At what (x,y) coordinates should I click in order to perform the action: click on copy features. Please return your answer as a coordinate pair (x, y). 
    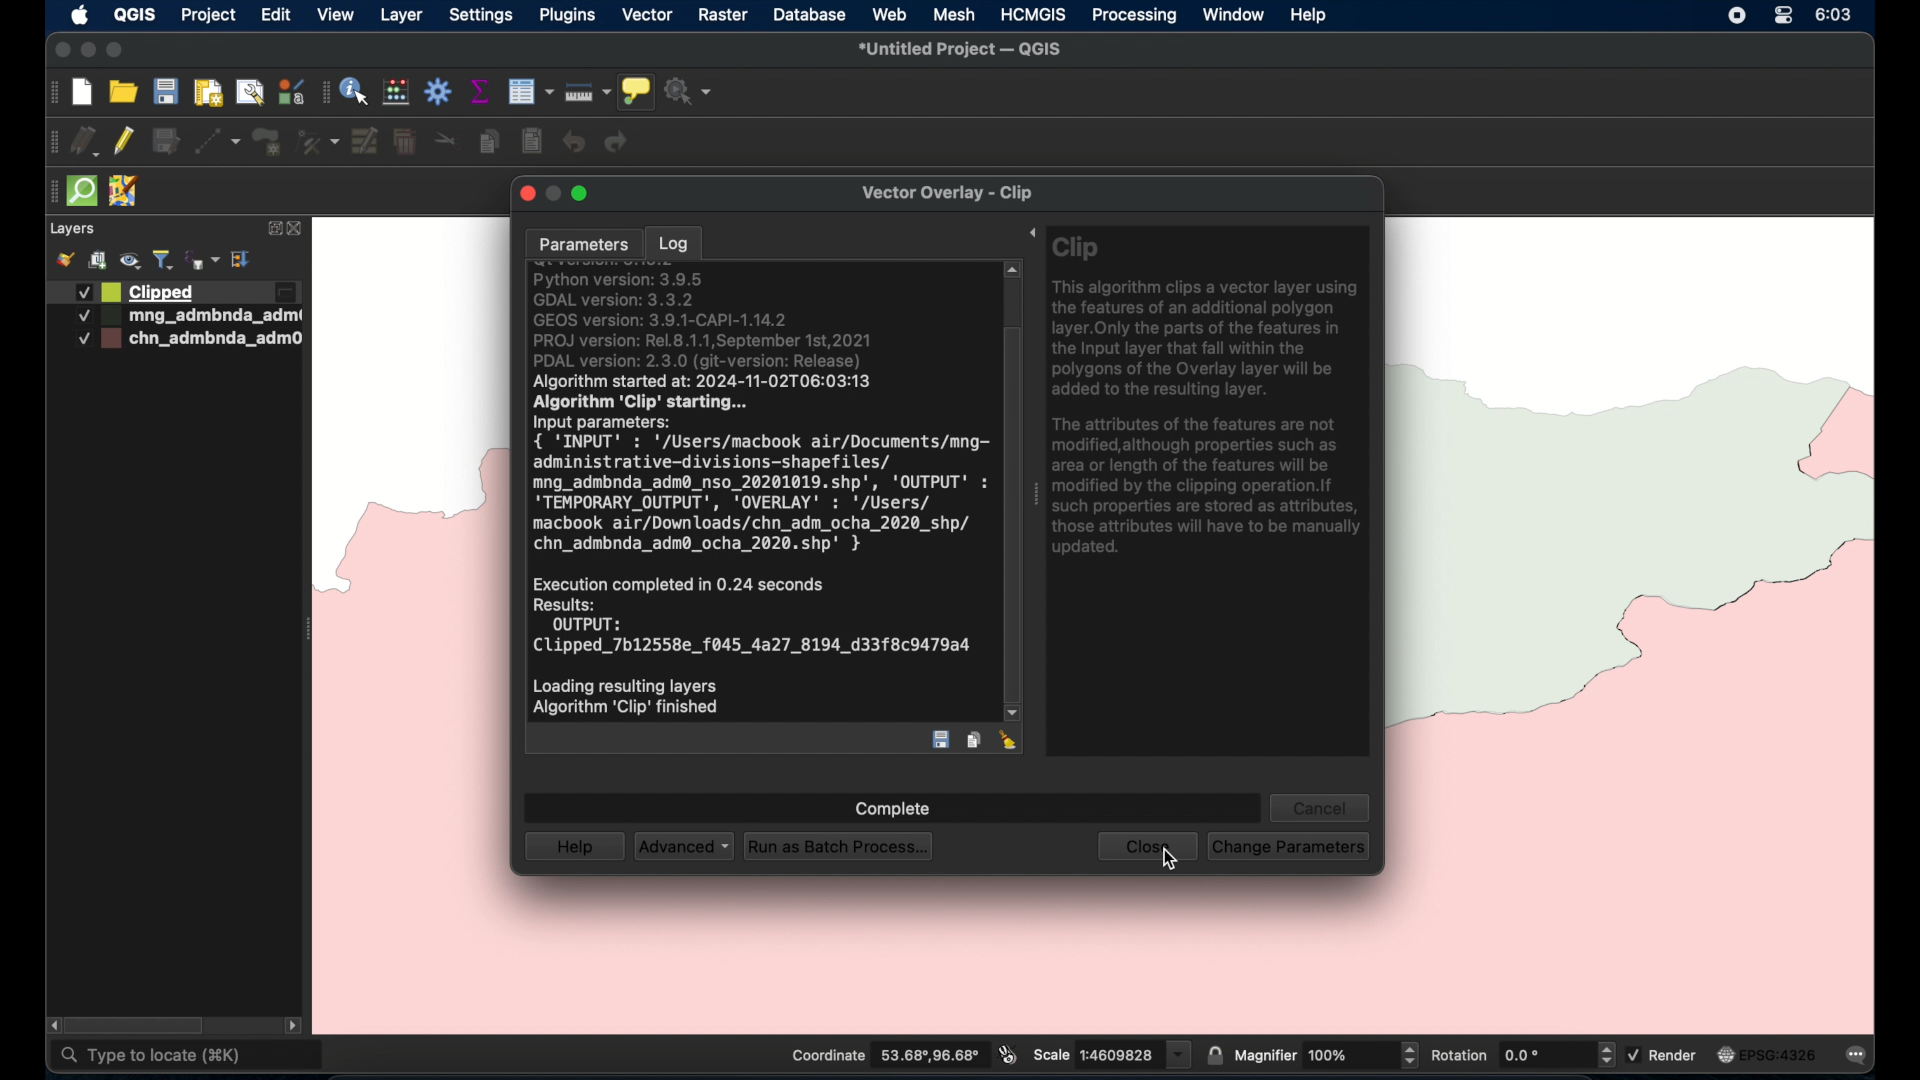
    Looking at the image, I should click on (491, 143).